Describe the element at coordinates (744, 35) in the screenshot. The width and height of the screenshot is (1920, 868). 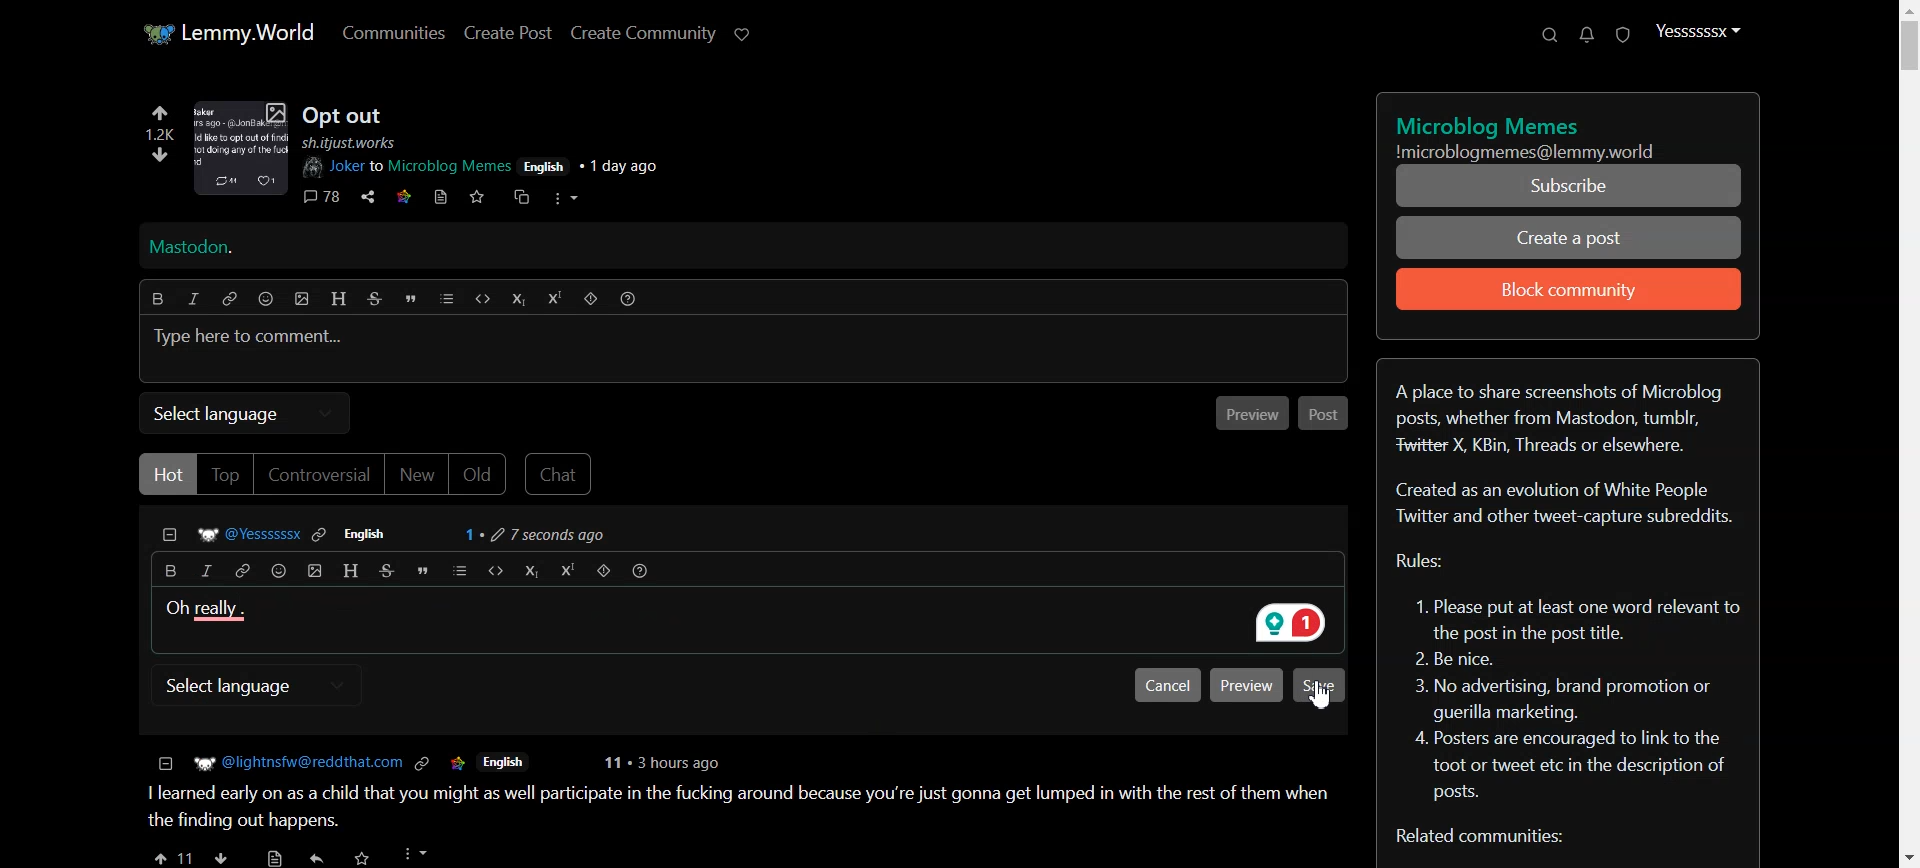
I see `Support Lemmy` at that location.